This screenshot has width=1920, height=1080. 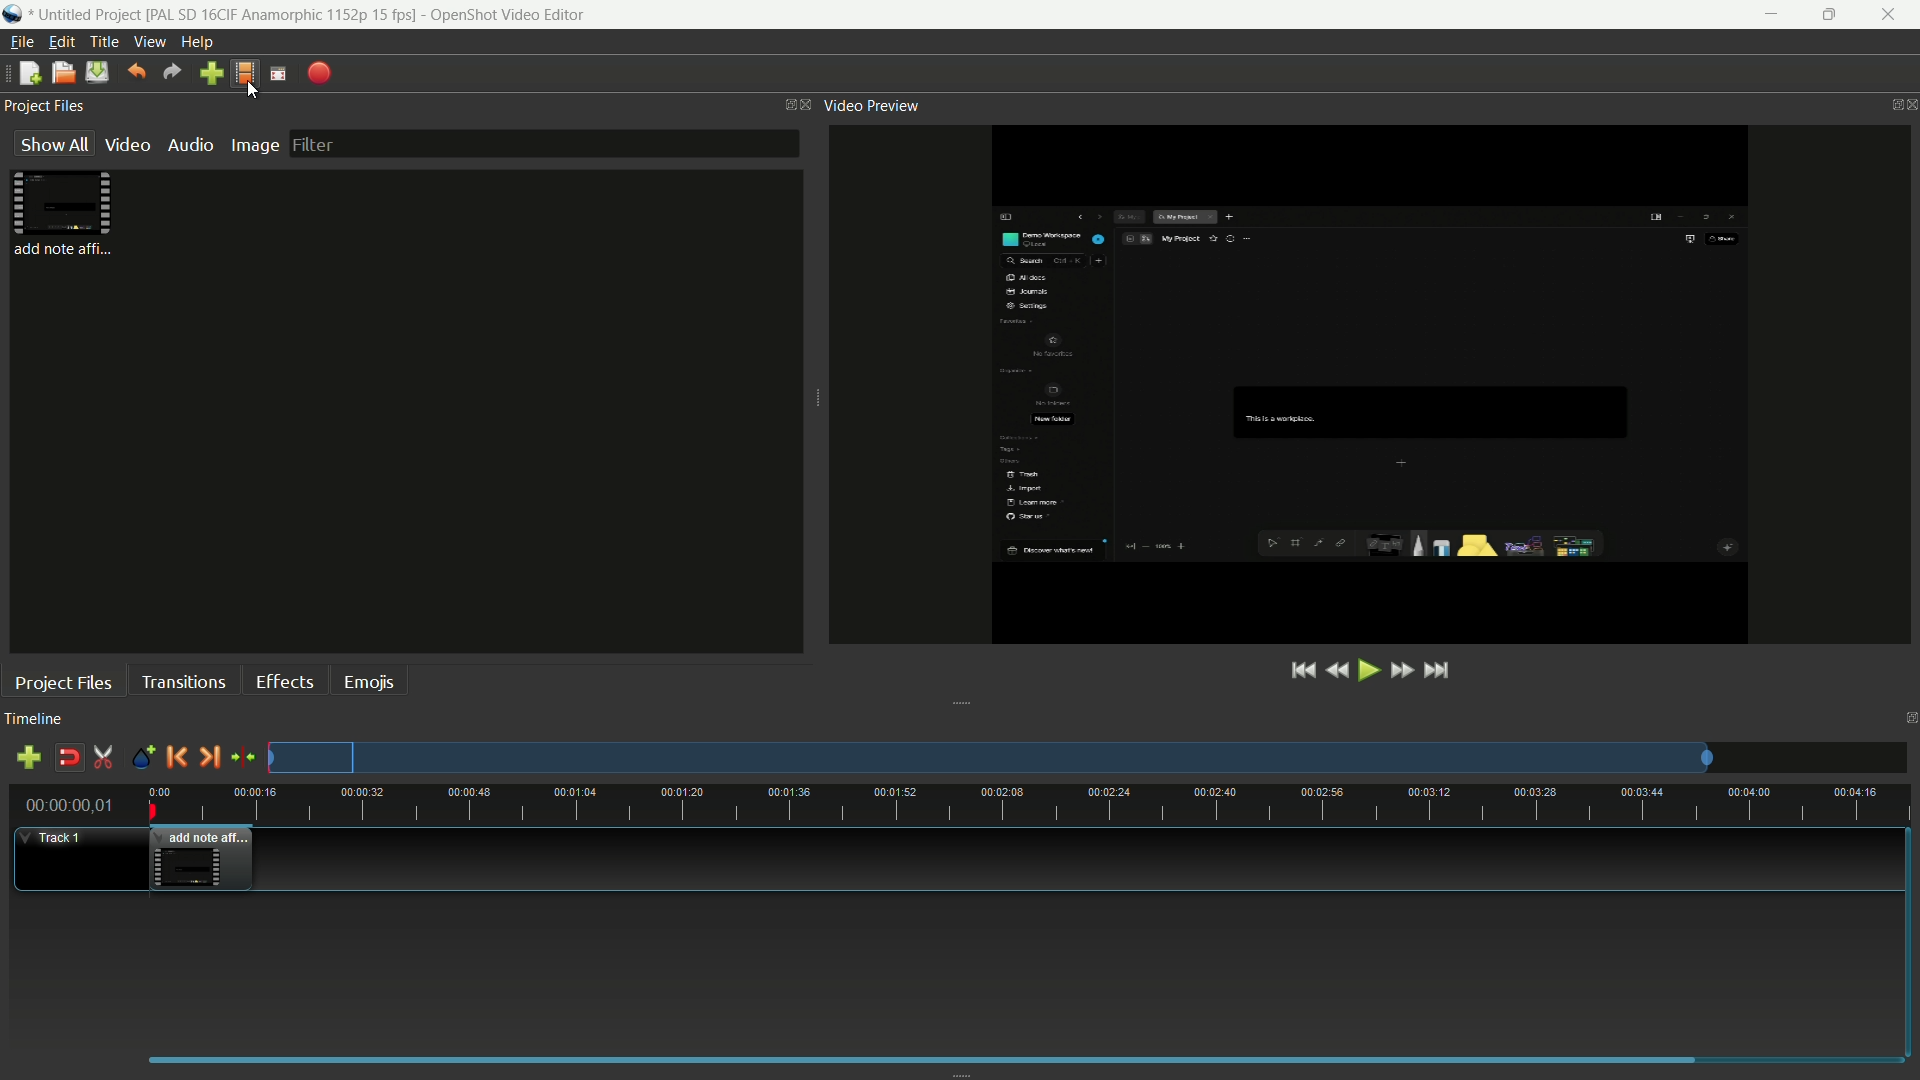 What do you see at coordinates (68, 758) in the screenshot?
I see `disable snap` at bounding box center [68, 758].